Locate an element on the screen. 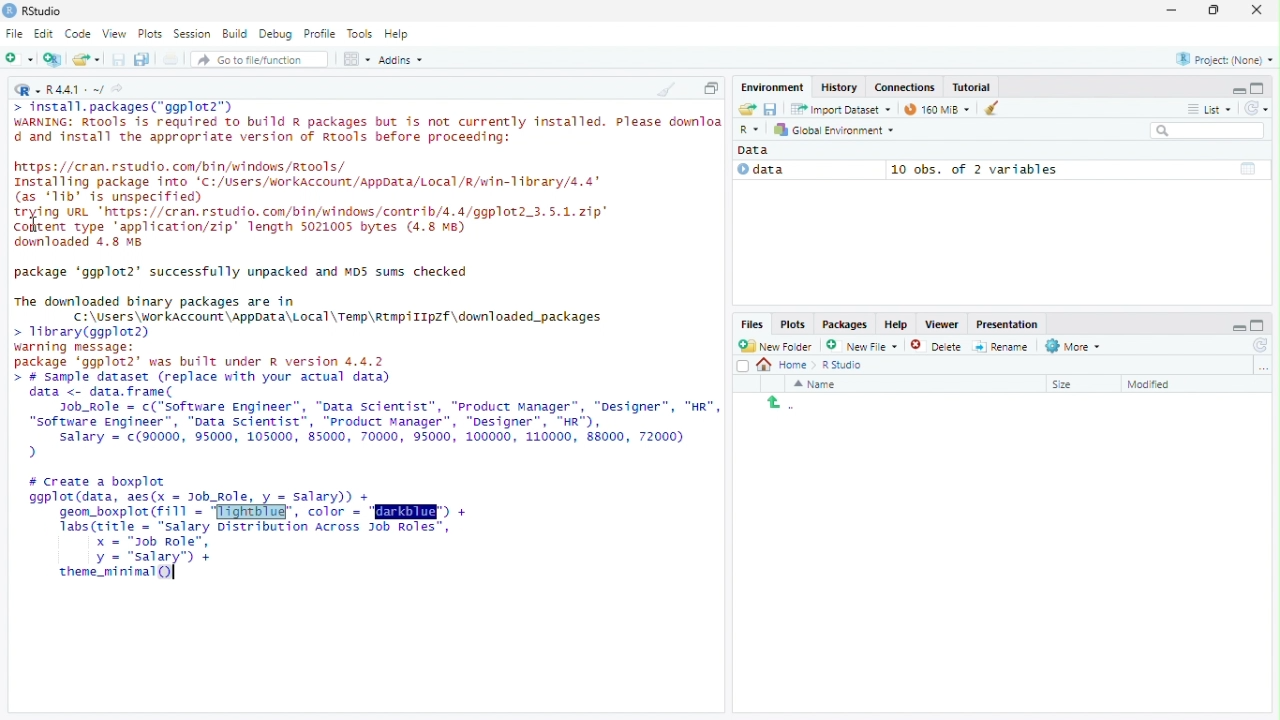  Rename selected file/folder is located at coordinates (1001, 345).